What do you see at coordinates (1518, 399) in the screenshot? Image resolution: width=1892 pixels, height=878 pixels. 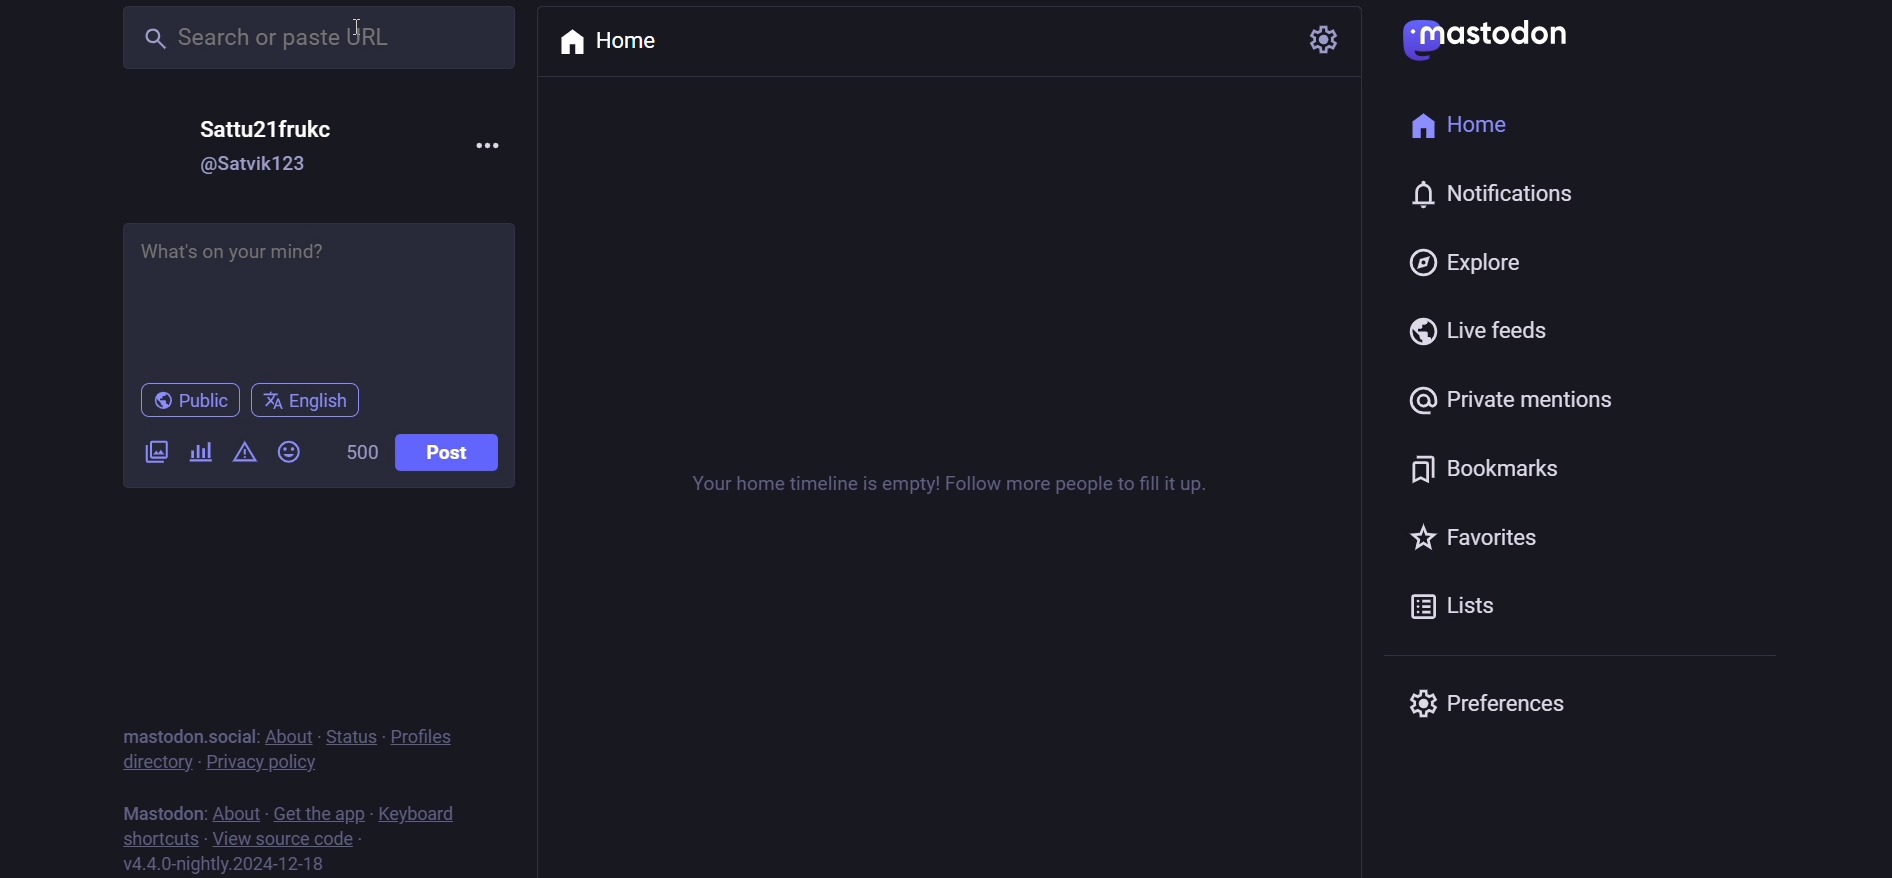 I see `private mention` at bounding box center [1518, 399].